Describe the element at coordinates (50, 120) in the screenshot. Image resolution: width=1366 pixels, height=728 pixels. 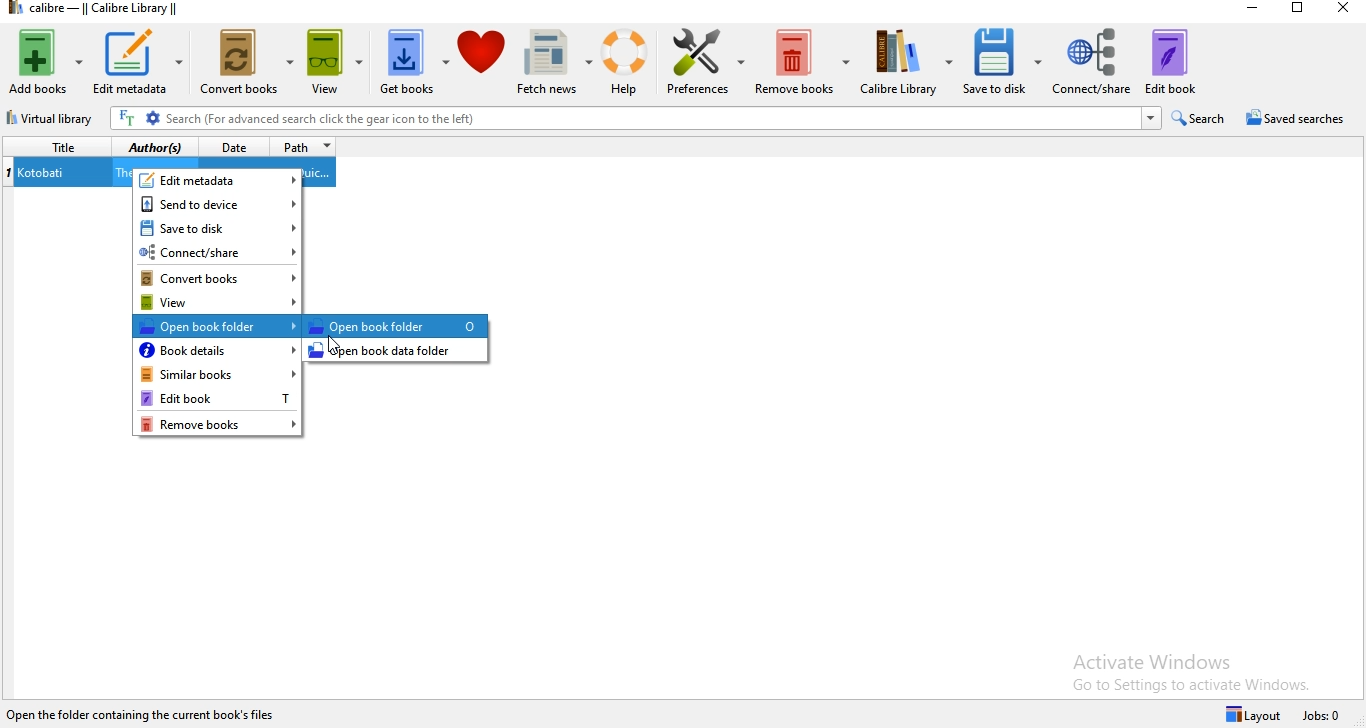
I see `virtual library` at that location.